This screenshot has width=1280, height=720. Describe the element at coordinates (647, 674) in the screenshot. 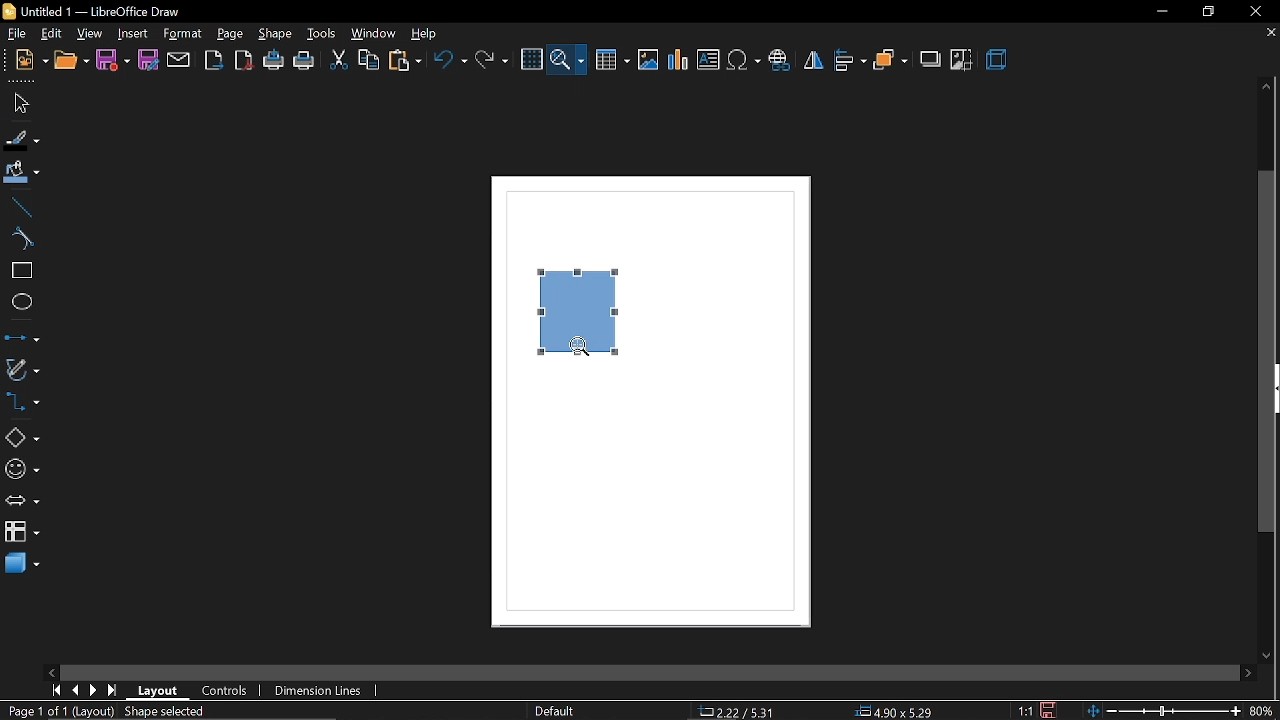

I see `horizontal scroll bar` at that location.